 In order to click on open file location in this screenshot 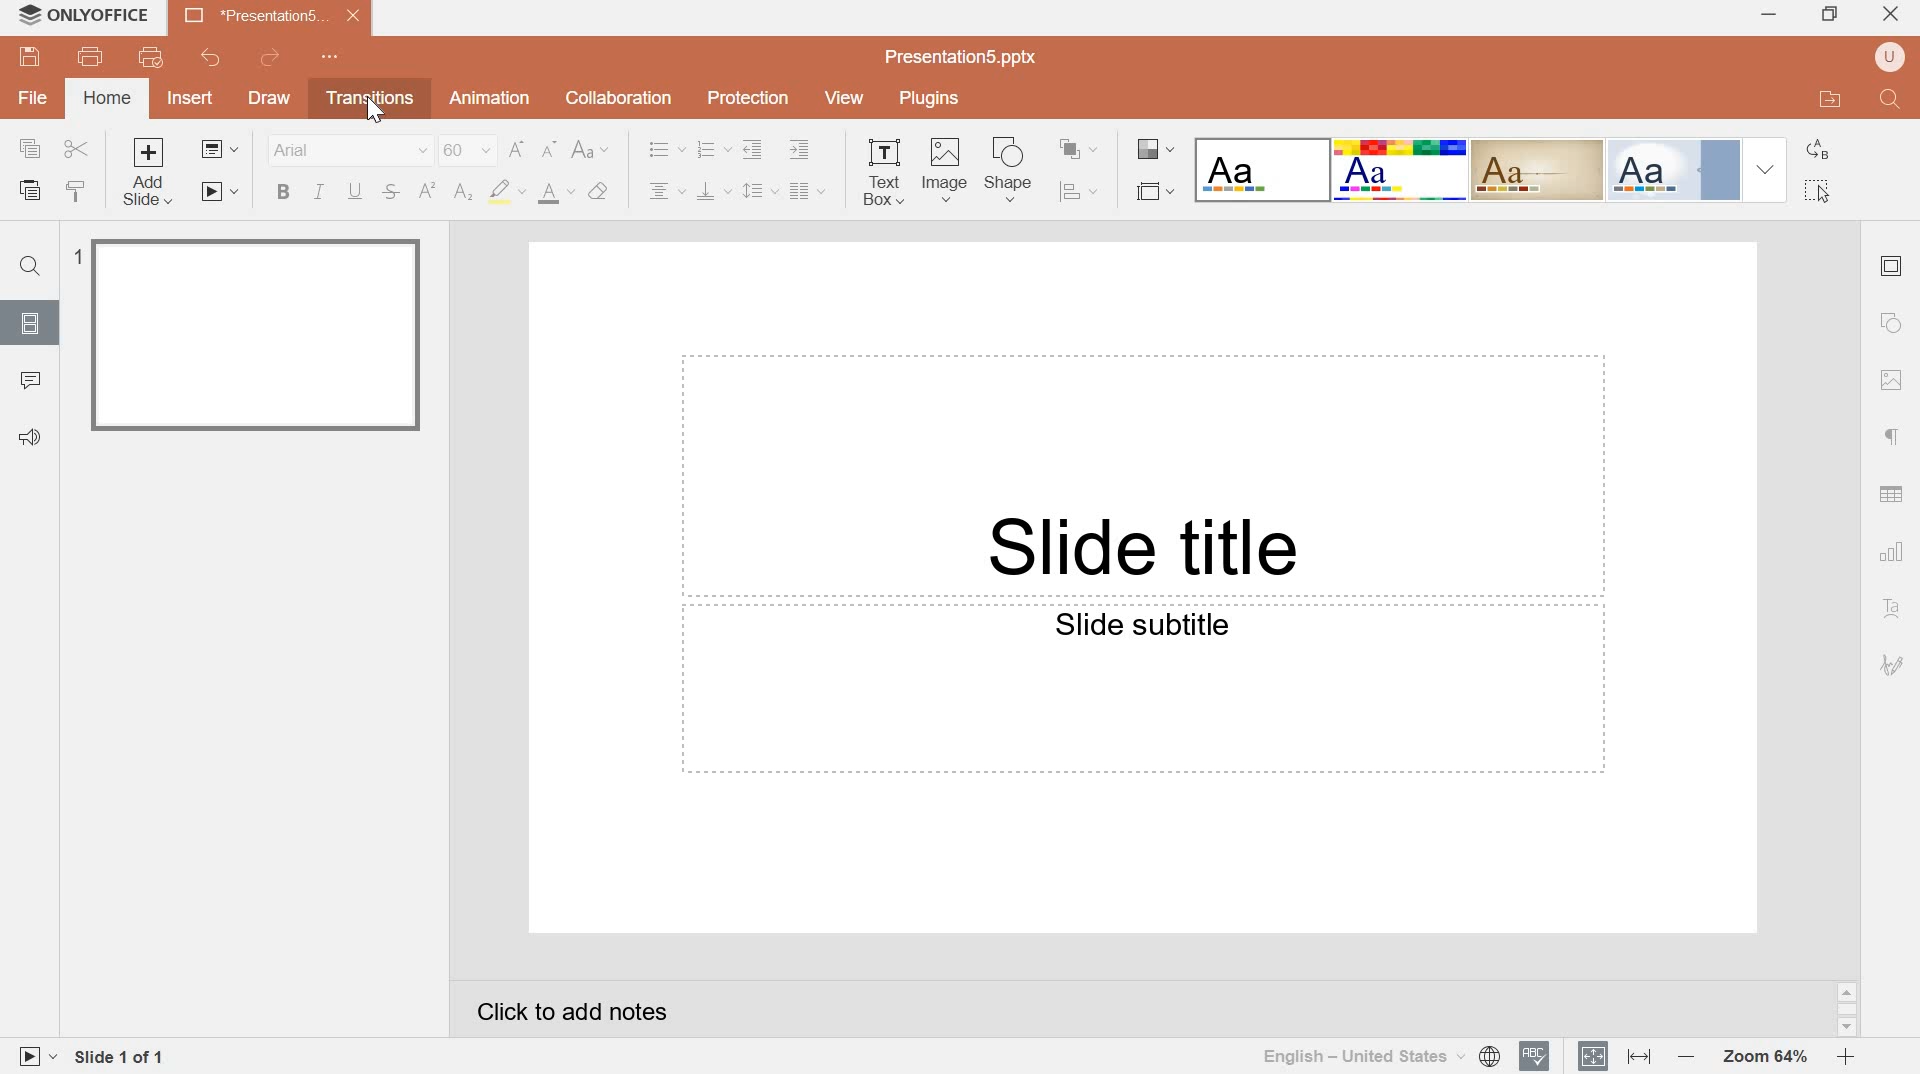, I will do `click(1832, 98)`.